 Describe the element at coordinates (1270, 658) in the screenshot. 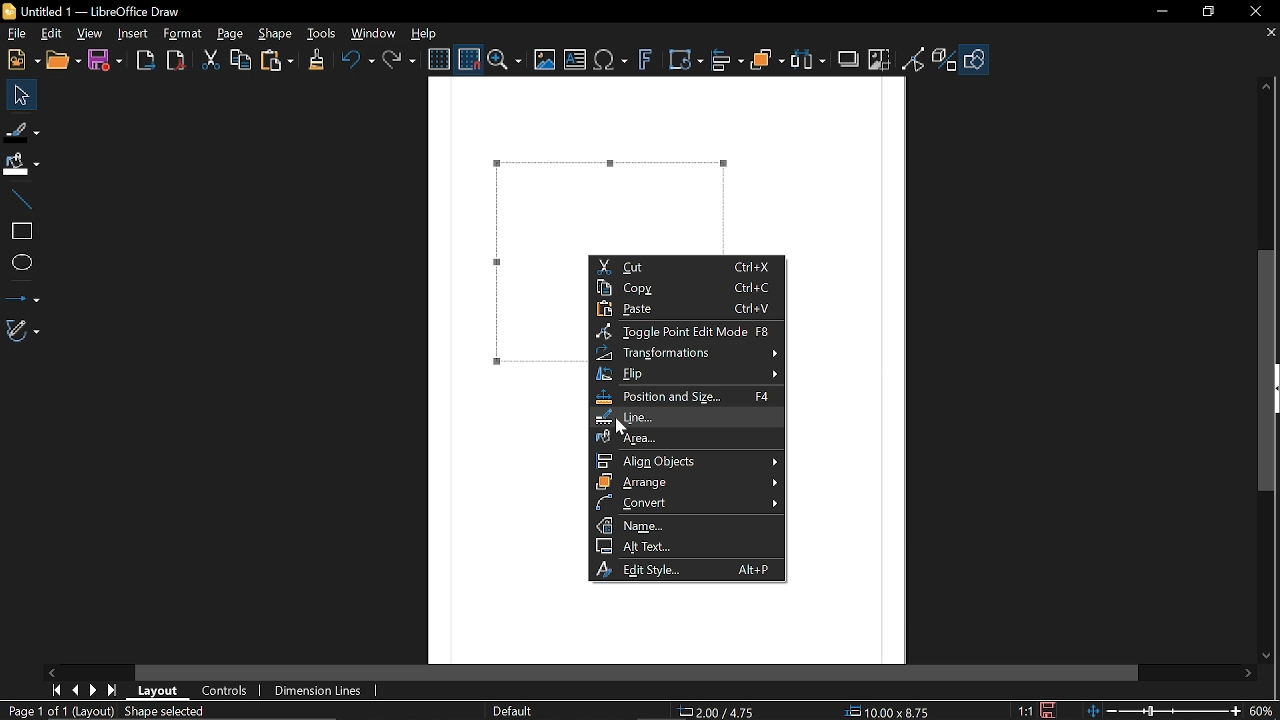

I see `Move down` at that location.